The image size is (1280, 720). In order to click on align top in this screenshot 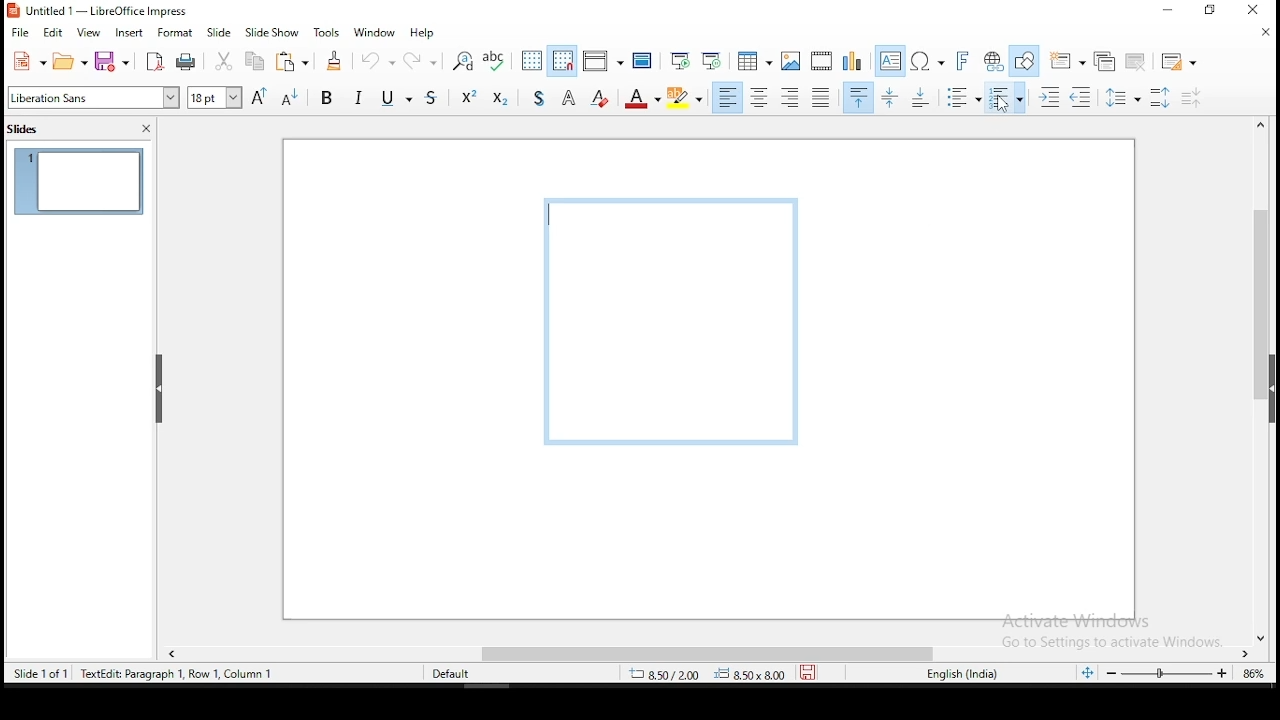, I will do `click(856, 99)`.